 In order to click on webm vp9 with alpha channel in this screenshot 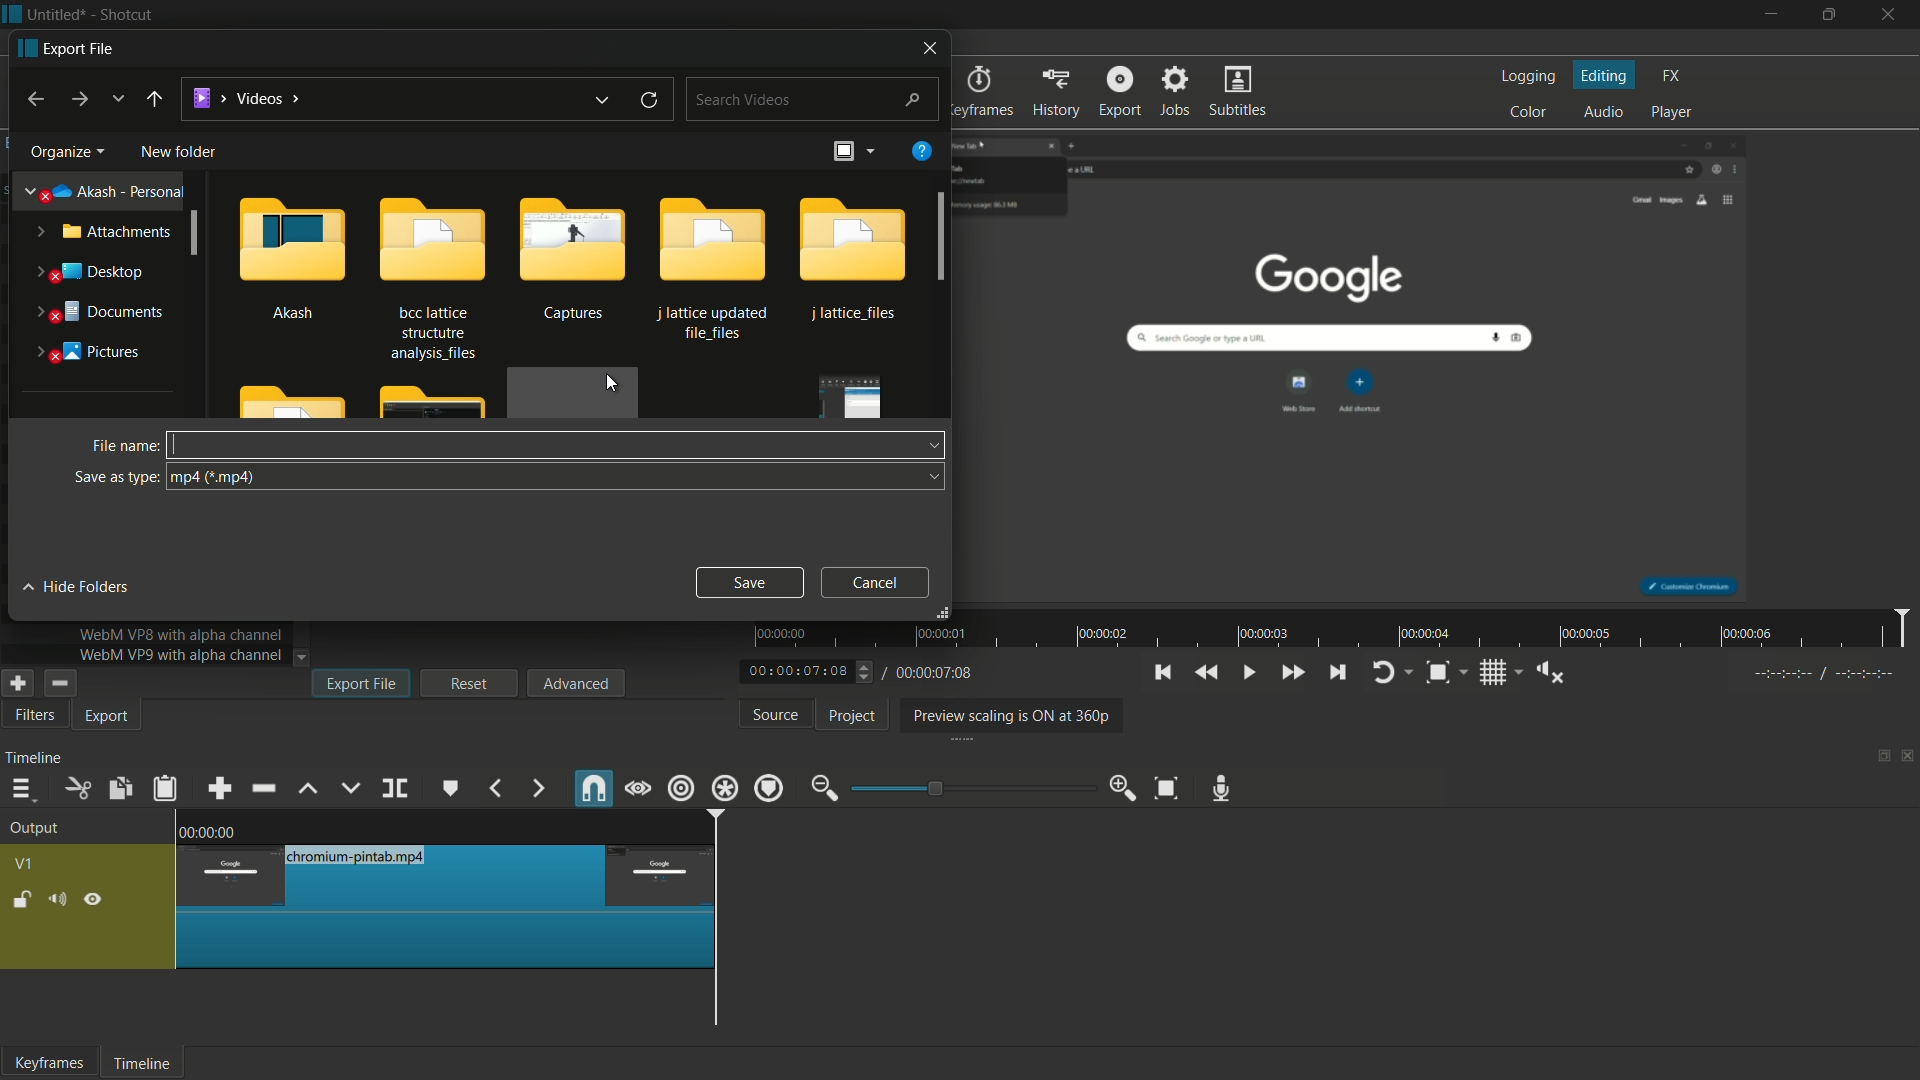, I will do `click(176, 656)`.